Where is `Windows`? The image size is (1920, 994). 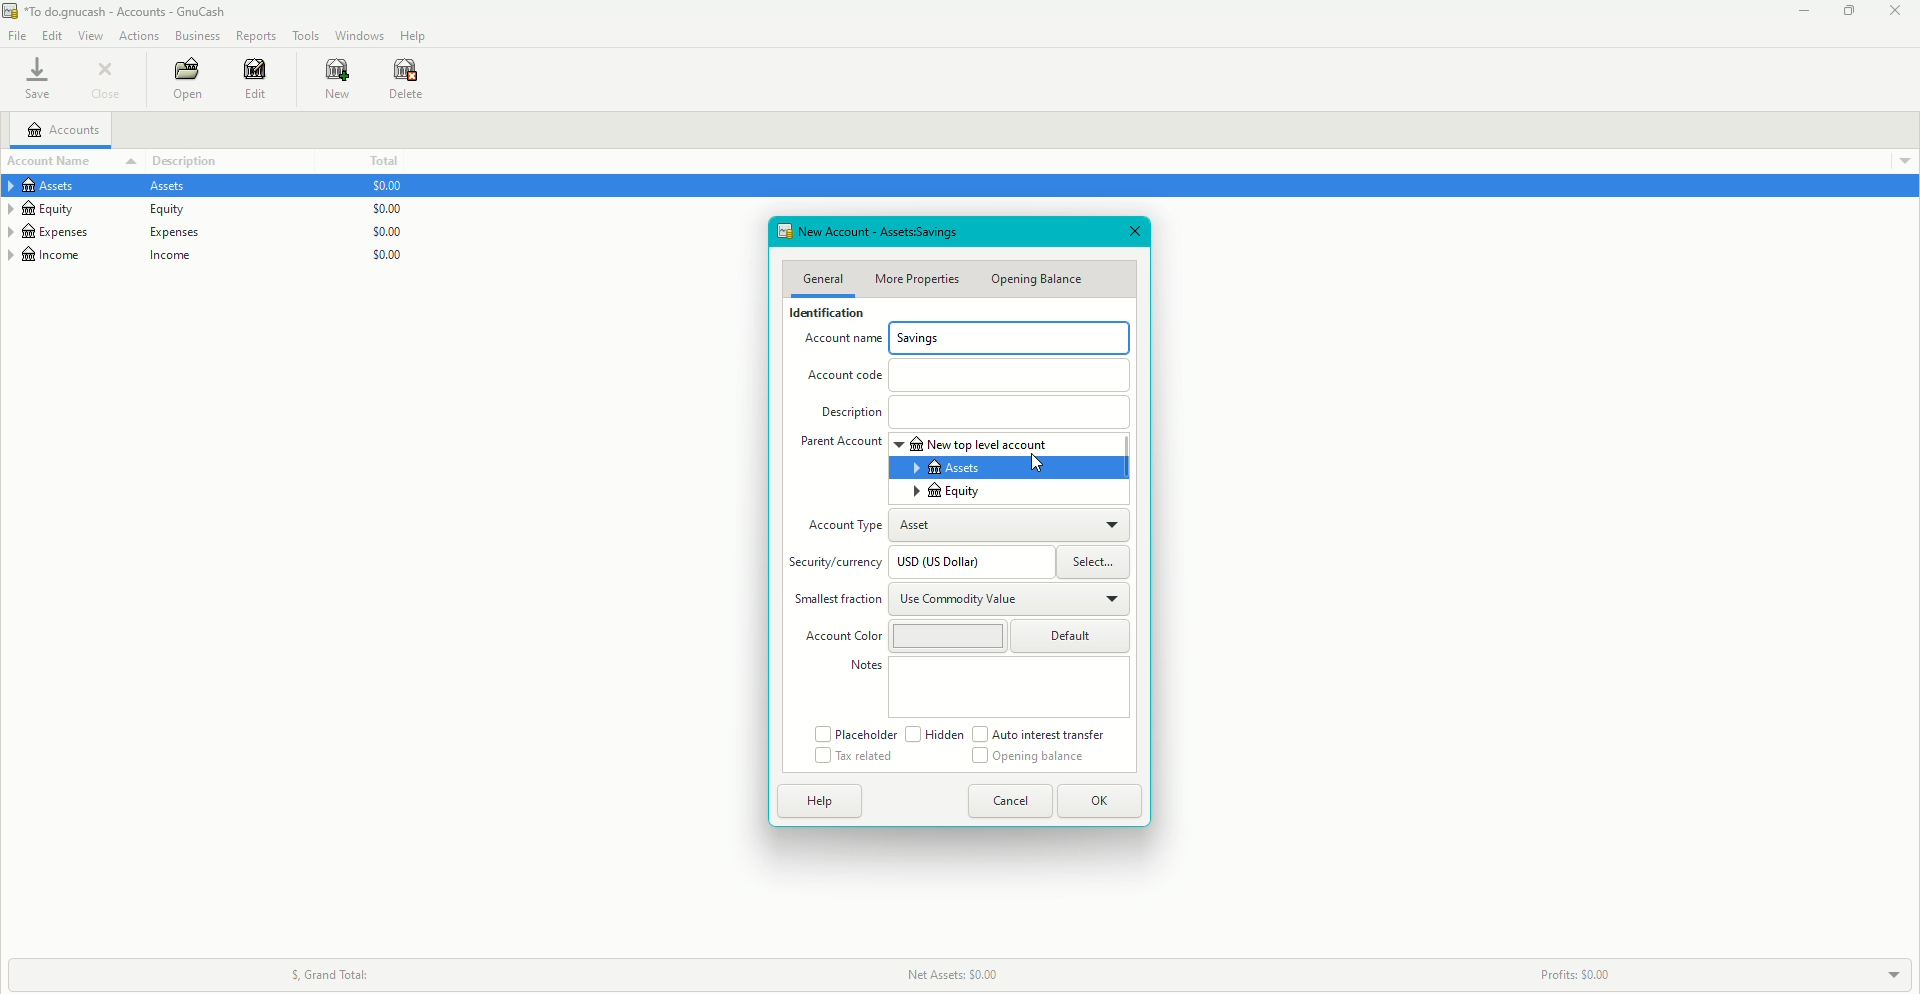 Windows is located at coordinates (358, 34).